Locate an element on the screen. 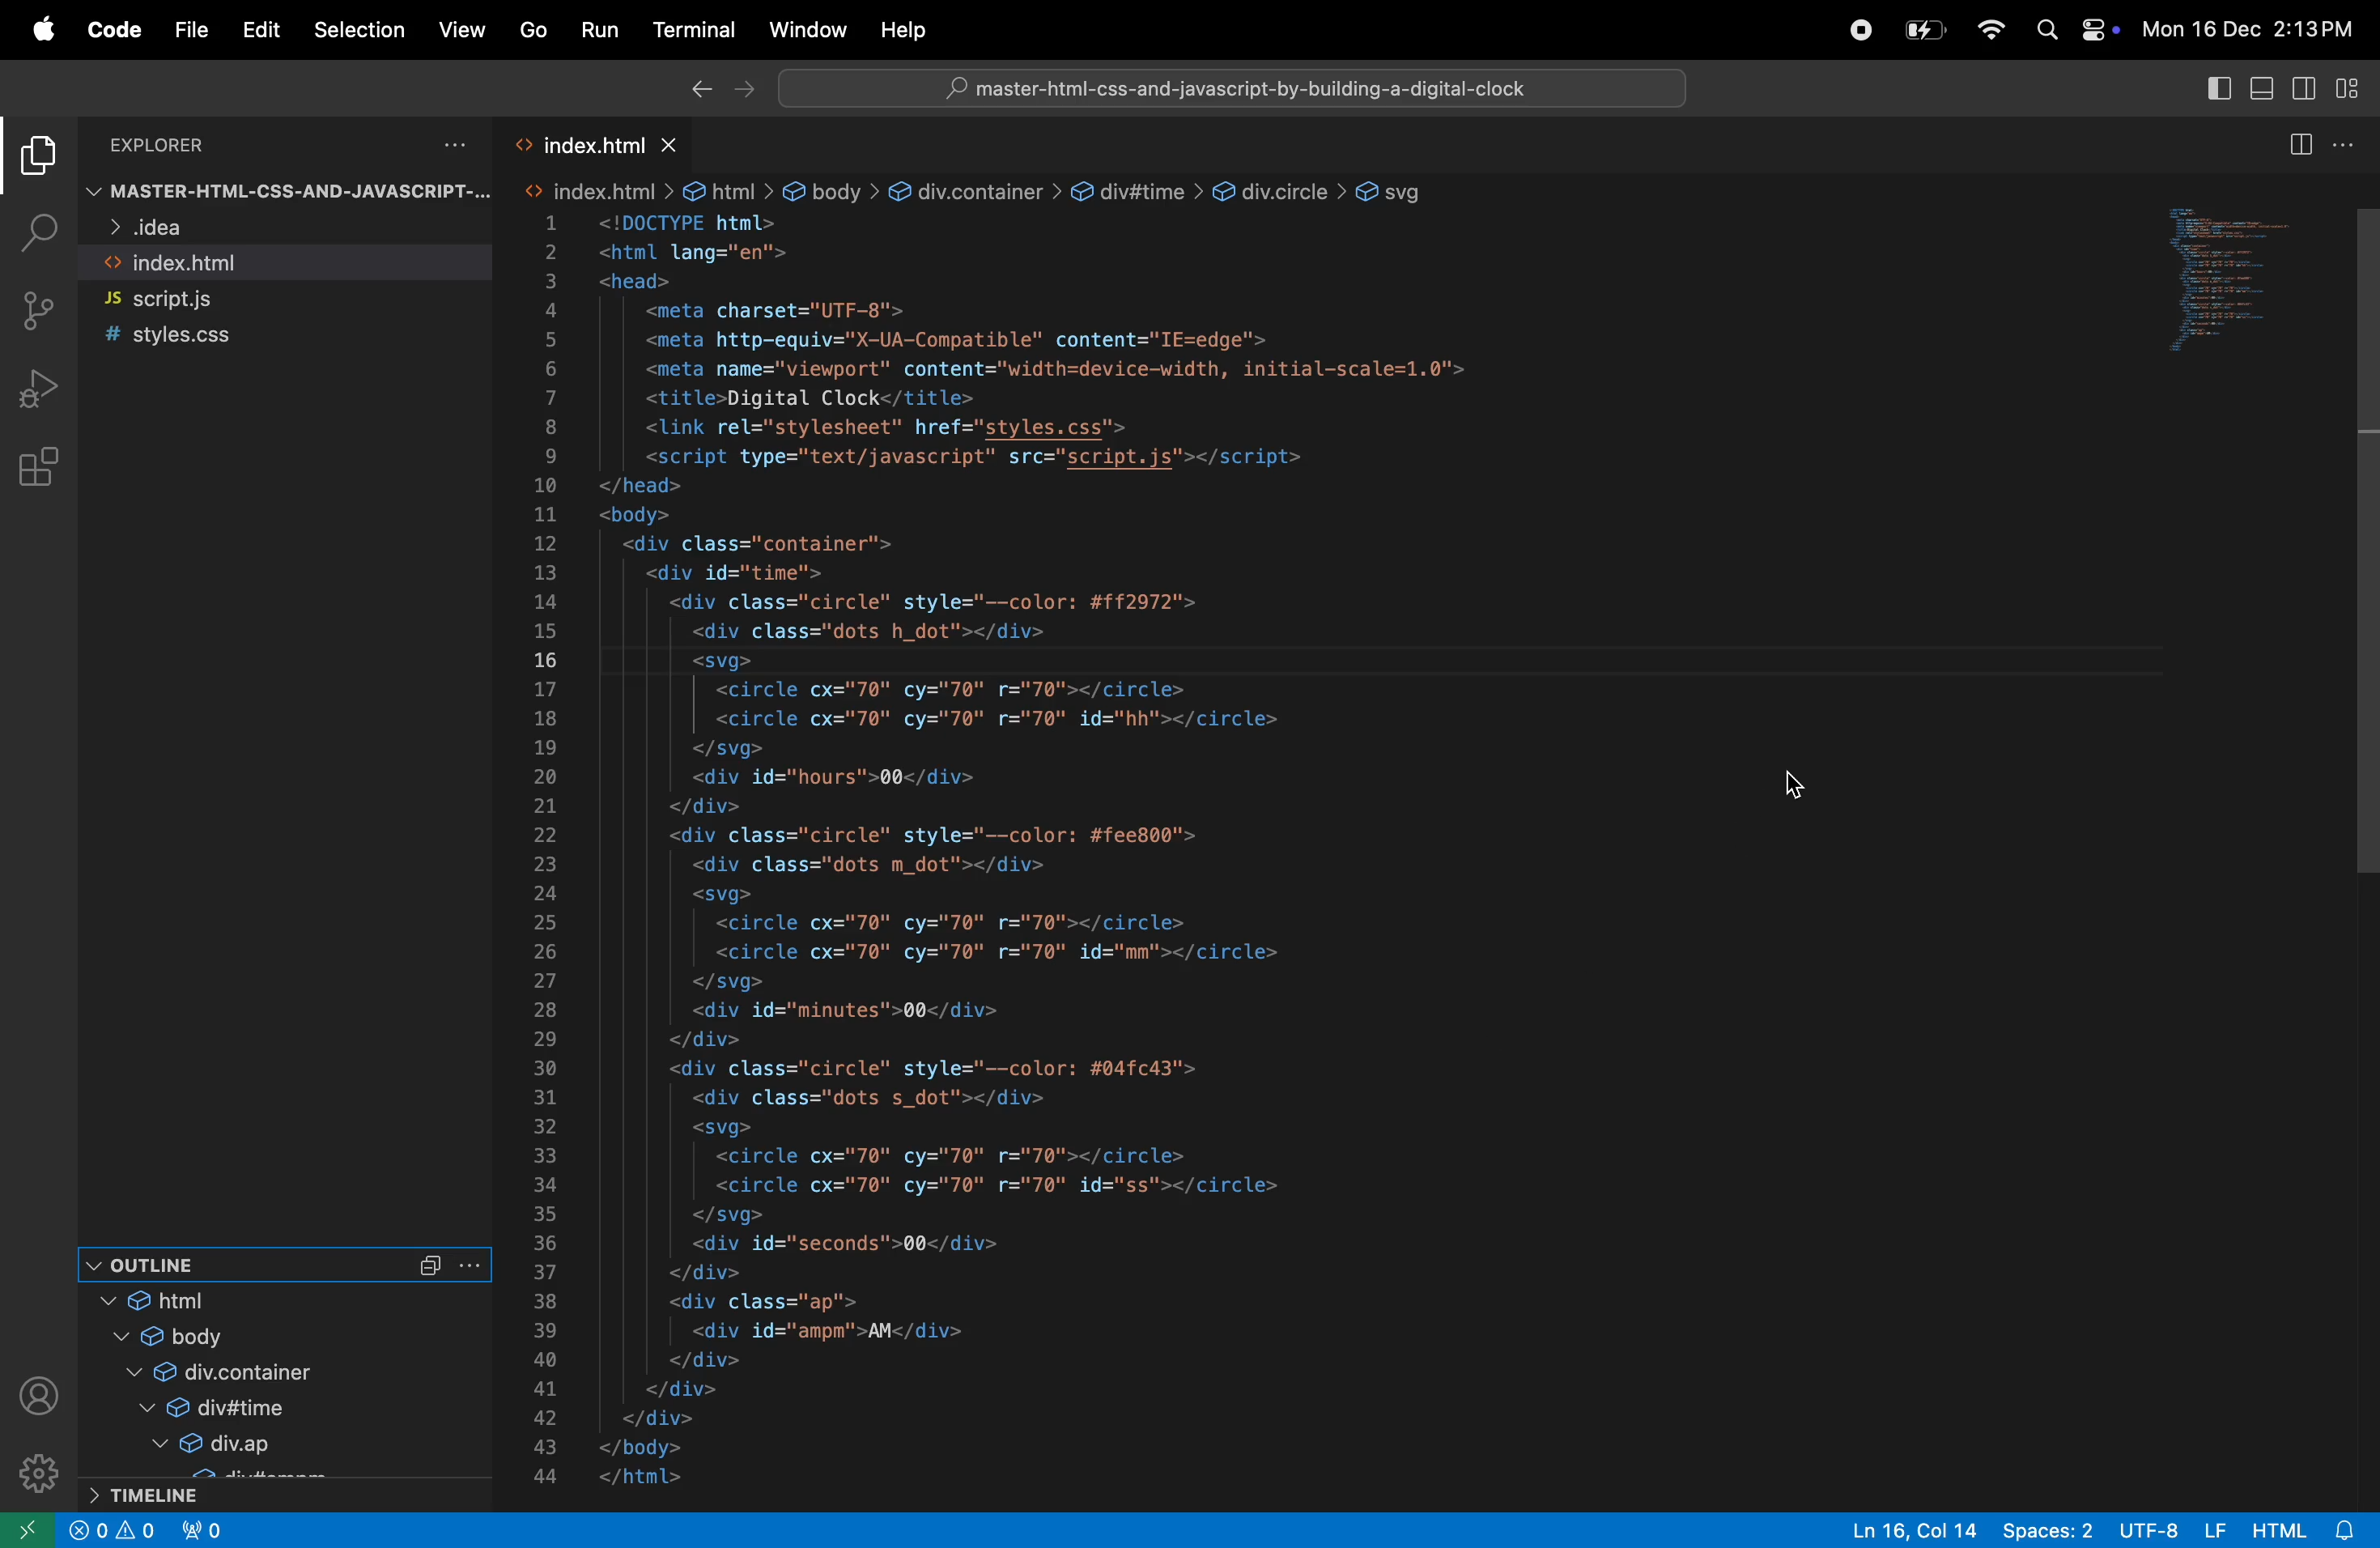 Image resolution: width=2380 pixels, height=1548 pixels. toggle panel is located at coordinates (2267, 87).